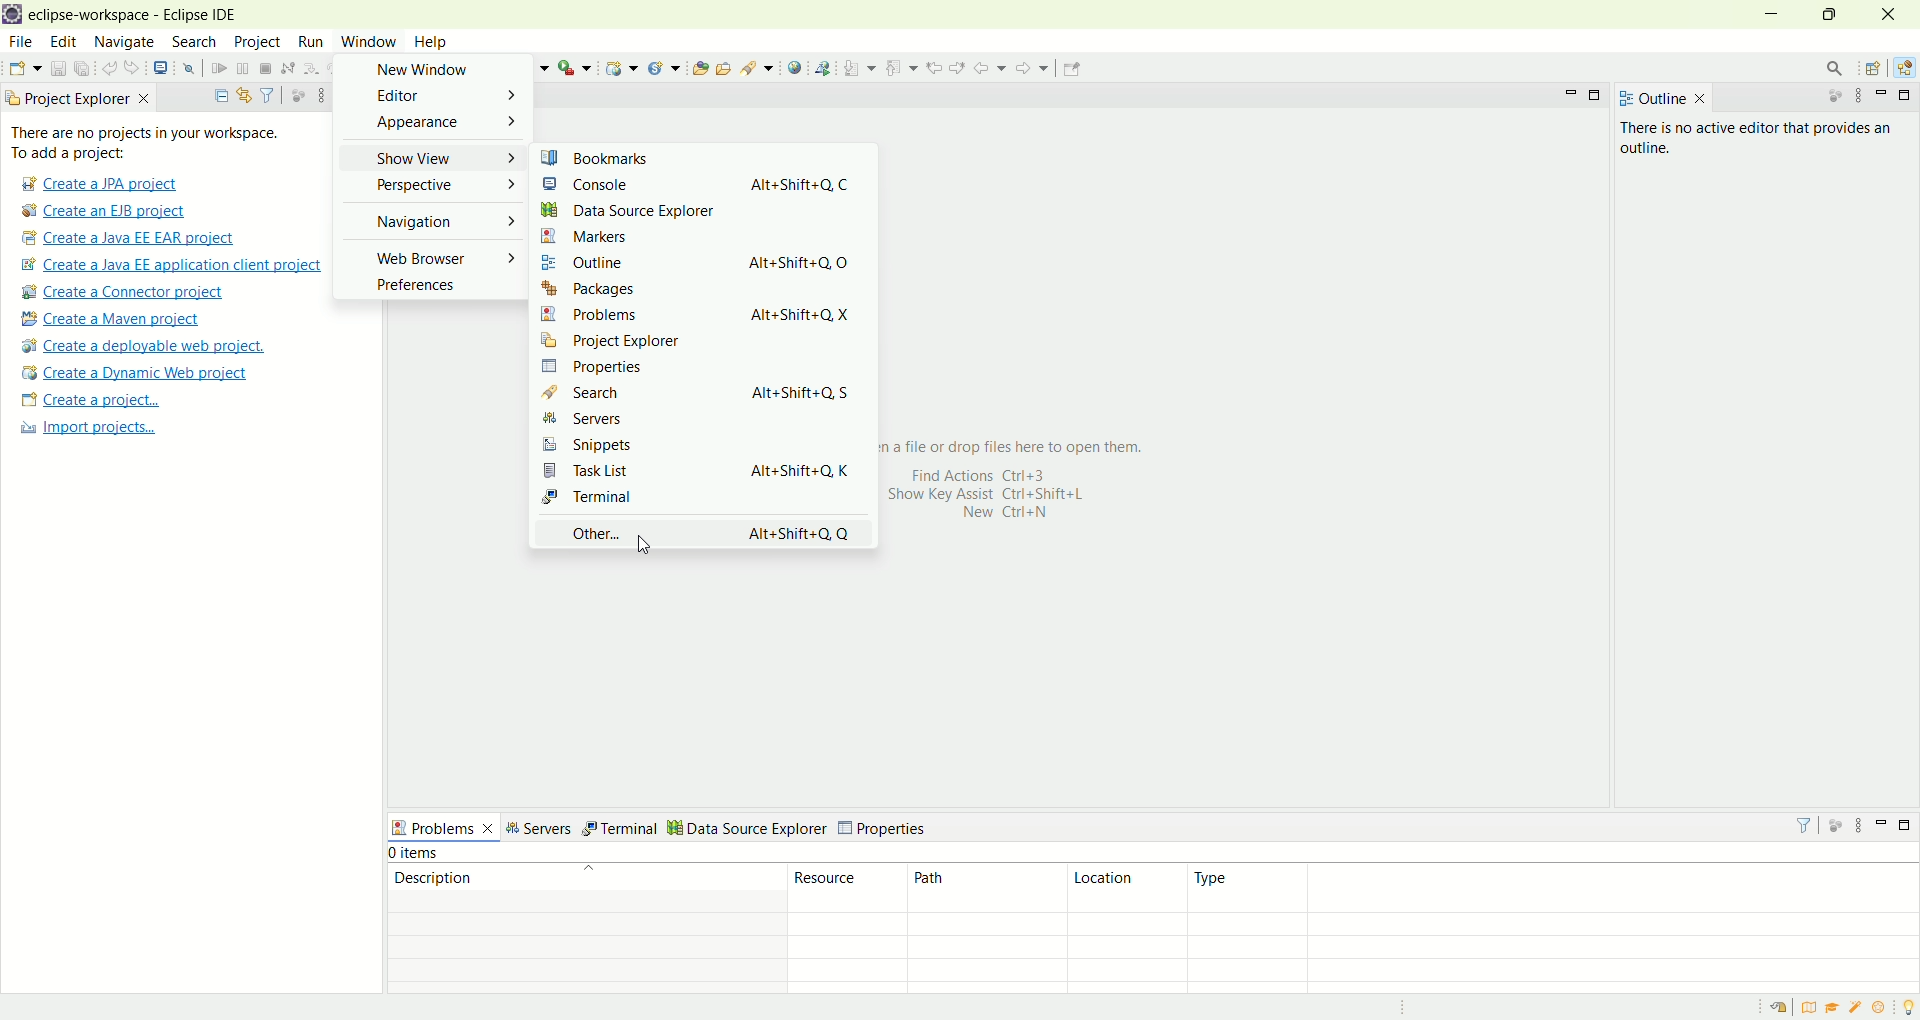 The image size is (1920, 1020). I want to click on Alt+Shift+Q O, so click(803, 256).